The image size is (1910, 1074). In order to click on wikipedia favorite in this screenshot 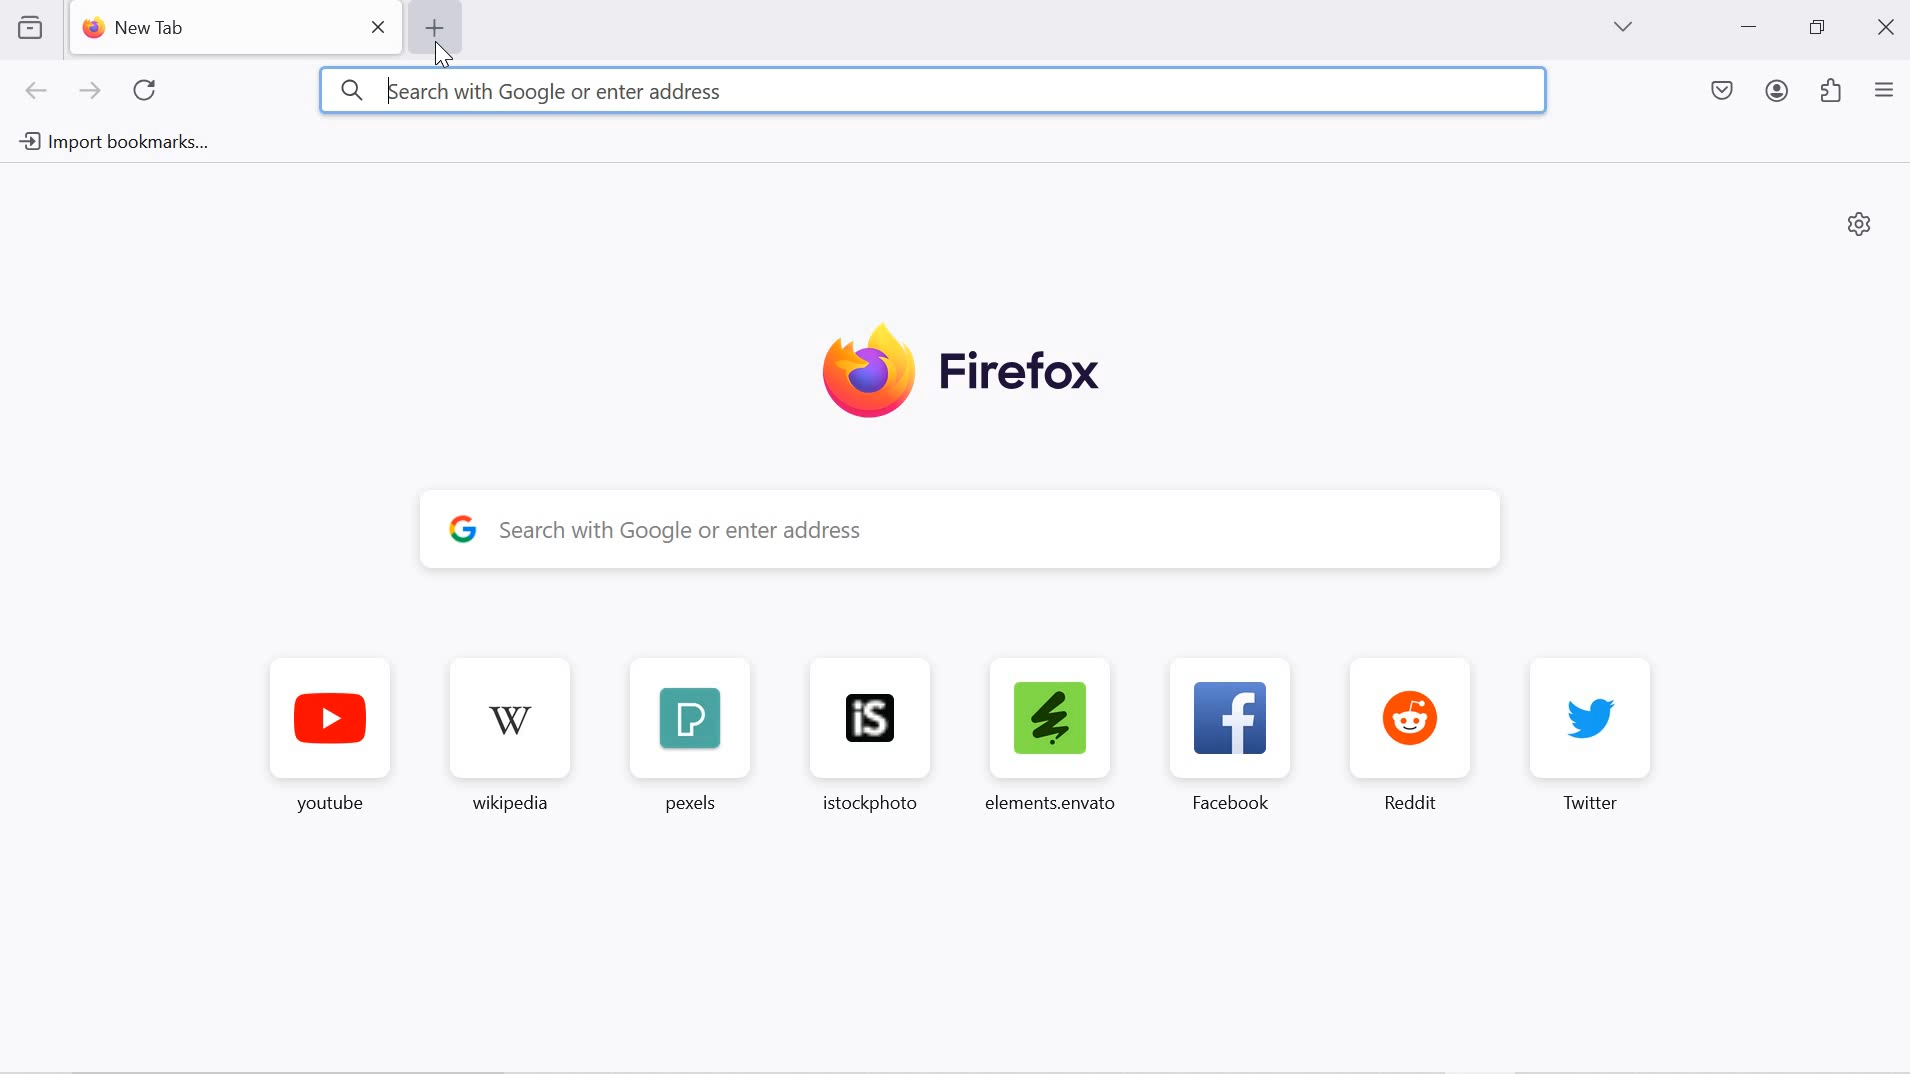, I will do `click(514, 739)`.